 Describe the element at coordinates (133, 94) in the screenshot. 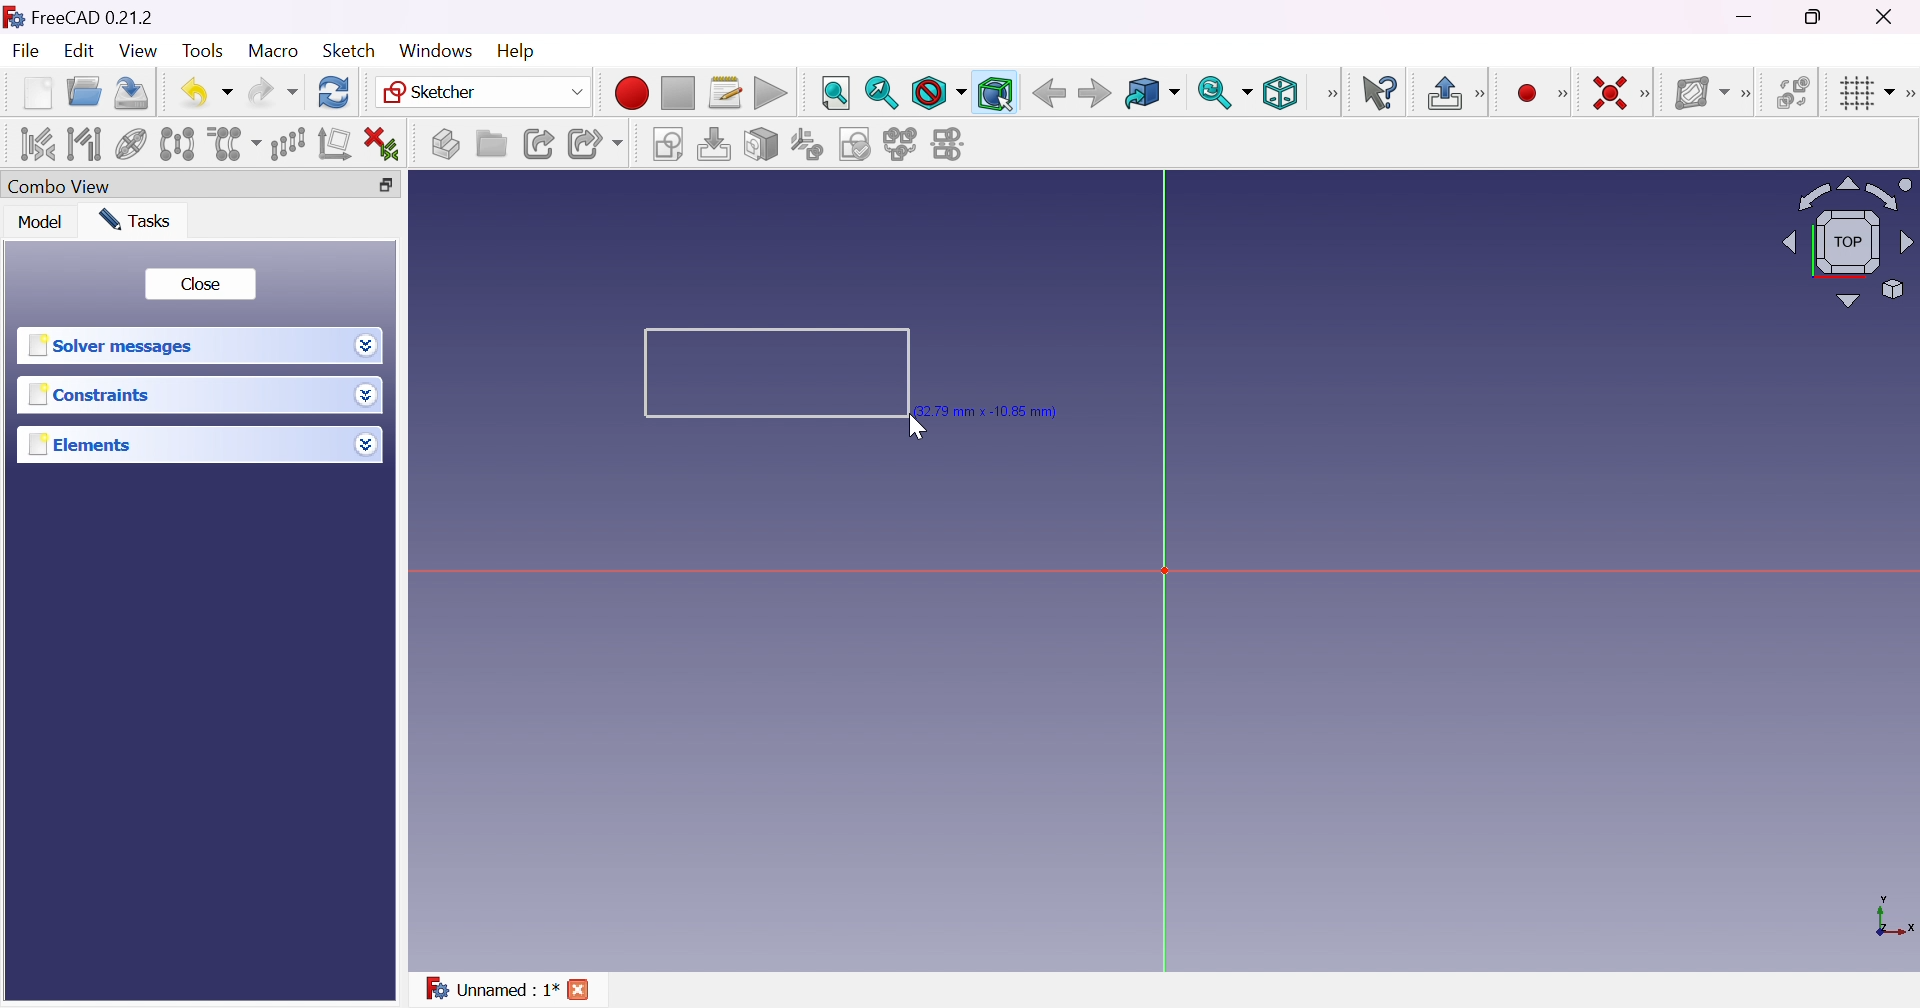

I see `Save` at that location.